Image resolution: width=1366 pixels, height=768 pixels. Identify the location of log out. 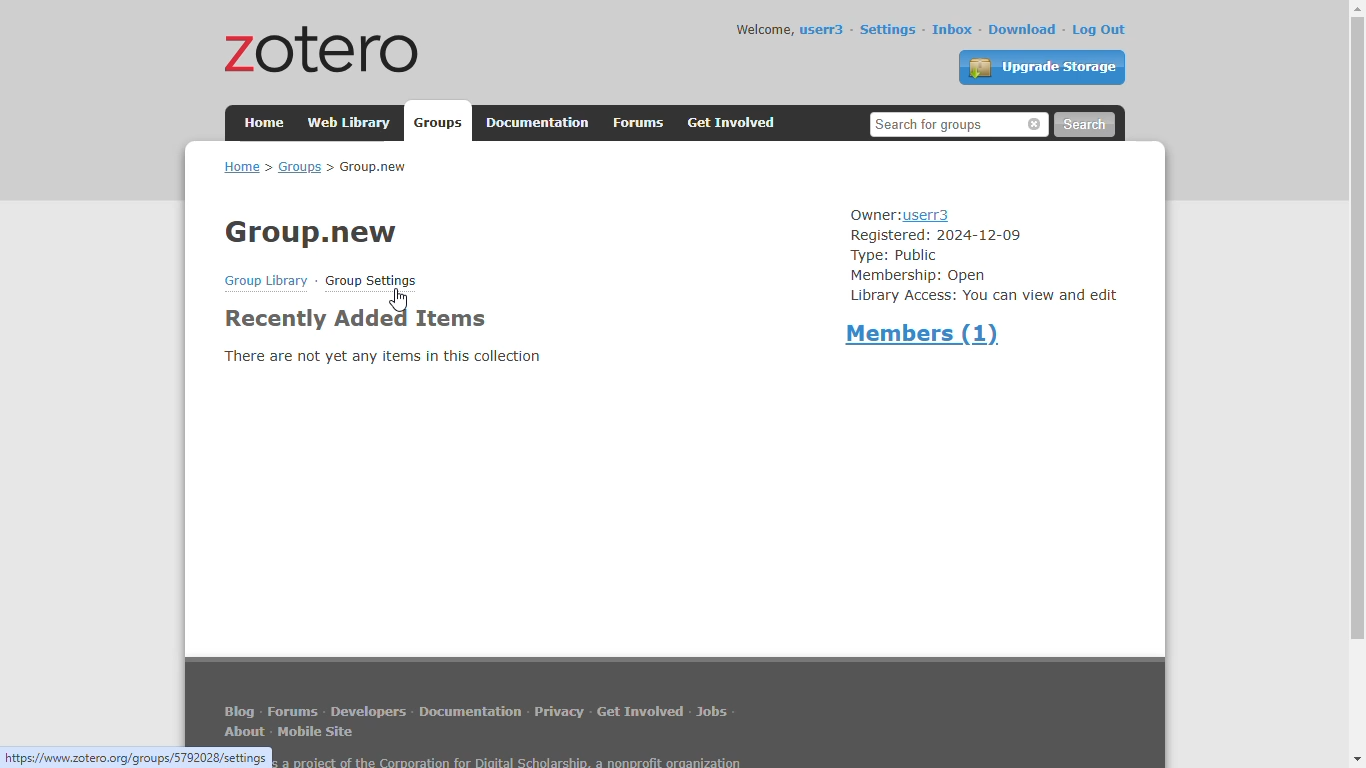
(1100, 30).